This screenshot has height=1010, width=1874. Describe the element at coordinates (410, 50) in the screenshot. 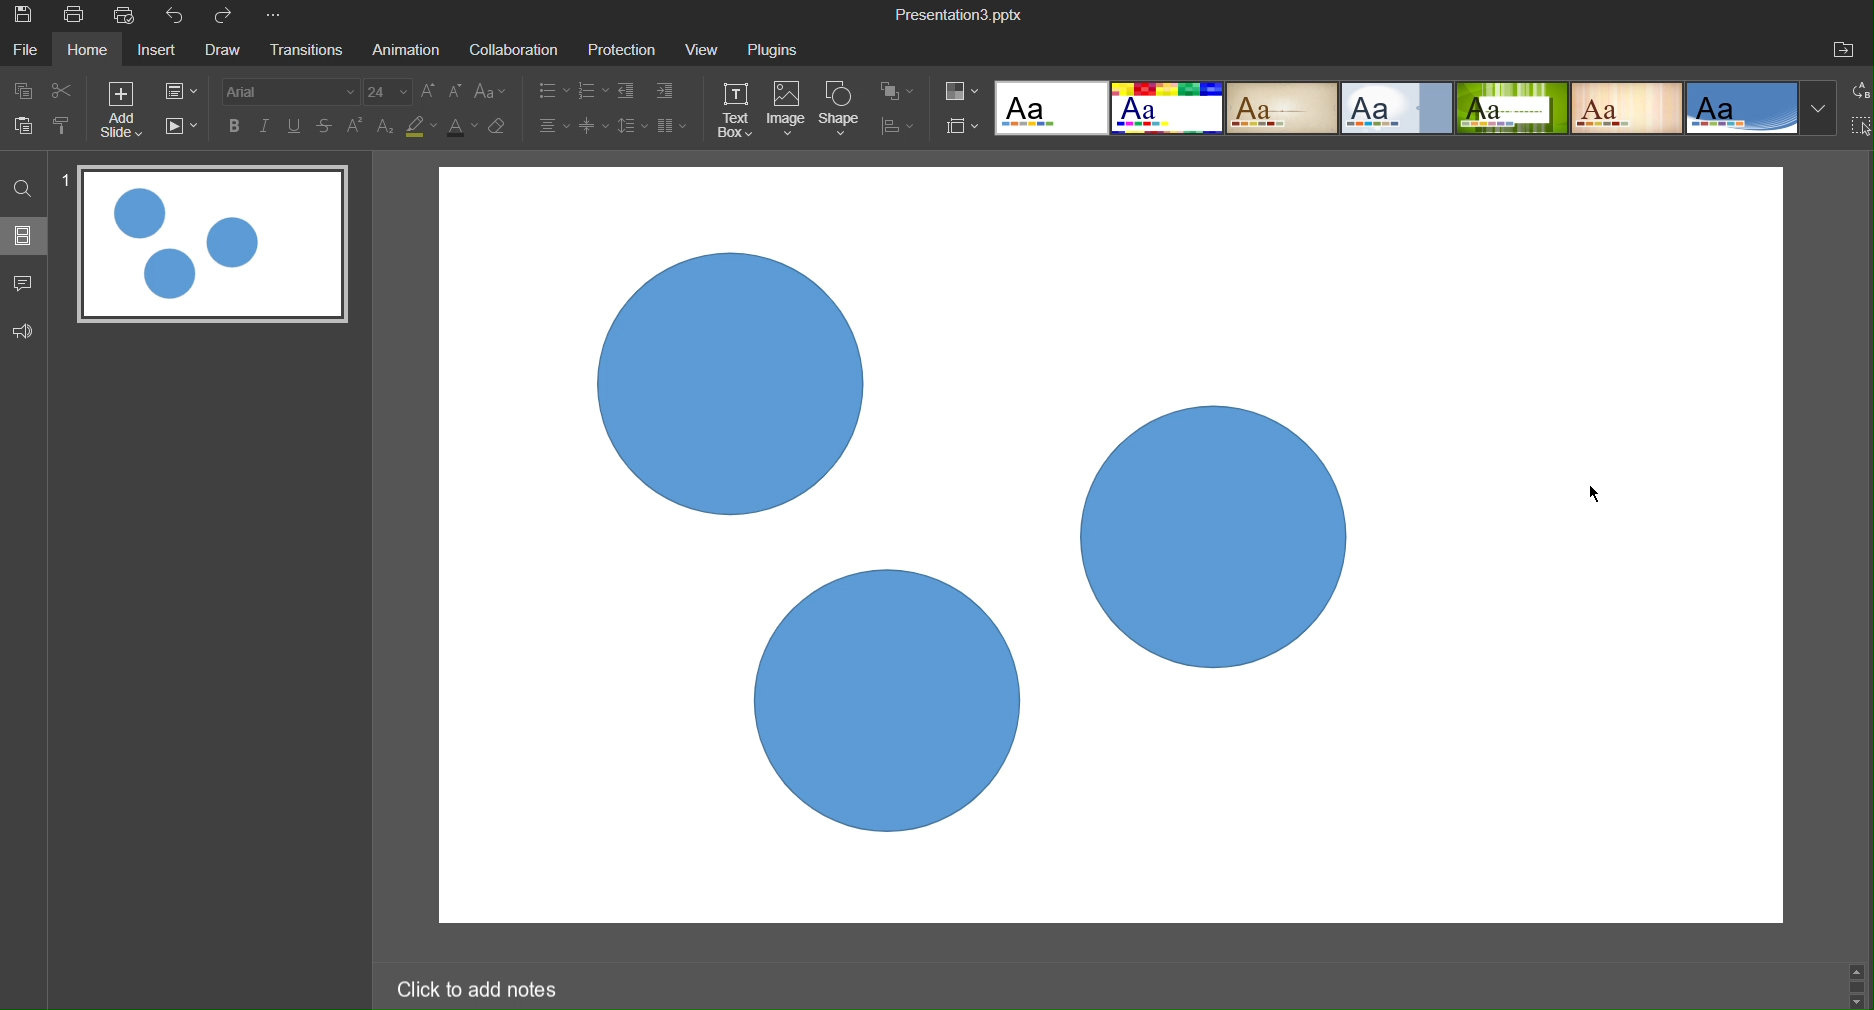

I see `Animation` at that location.